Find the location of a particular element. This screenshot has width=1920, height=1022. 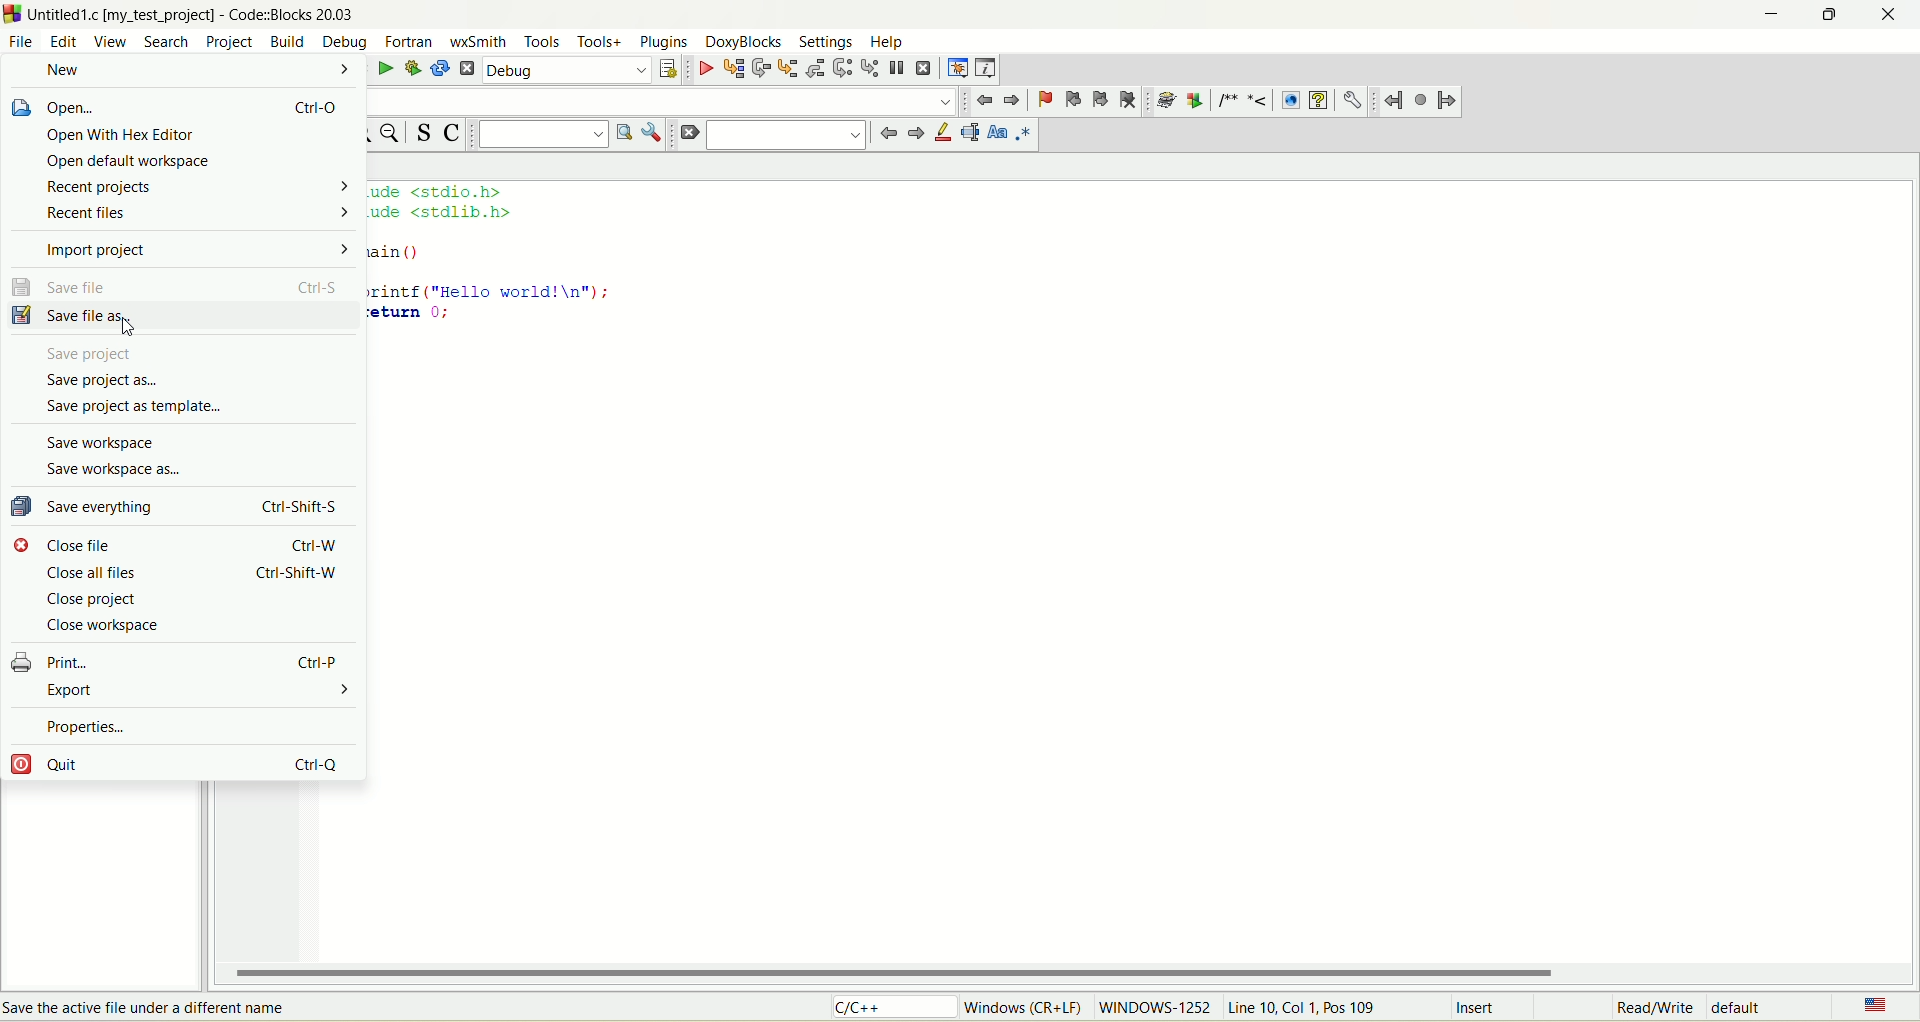

prev bookmark is located at coordinates (1069, 98).